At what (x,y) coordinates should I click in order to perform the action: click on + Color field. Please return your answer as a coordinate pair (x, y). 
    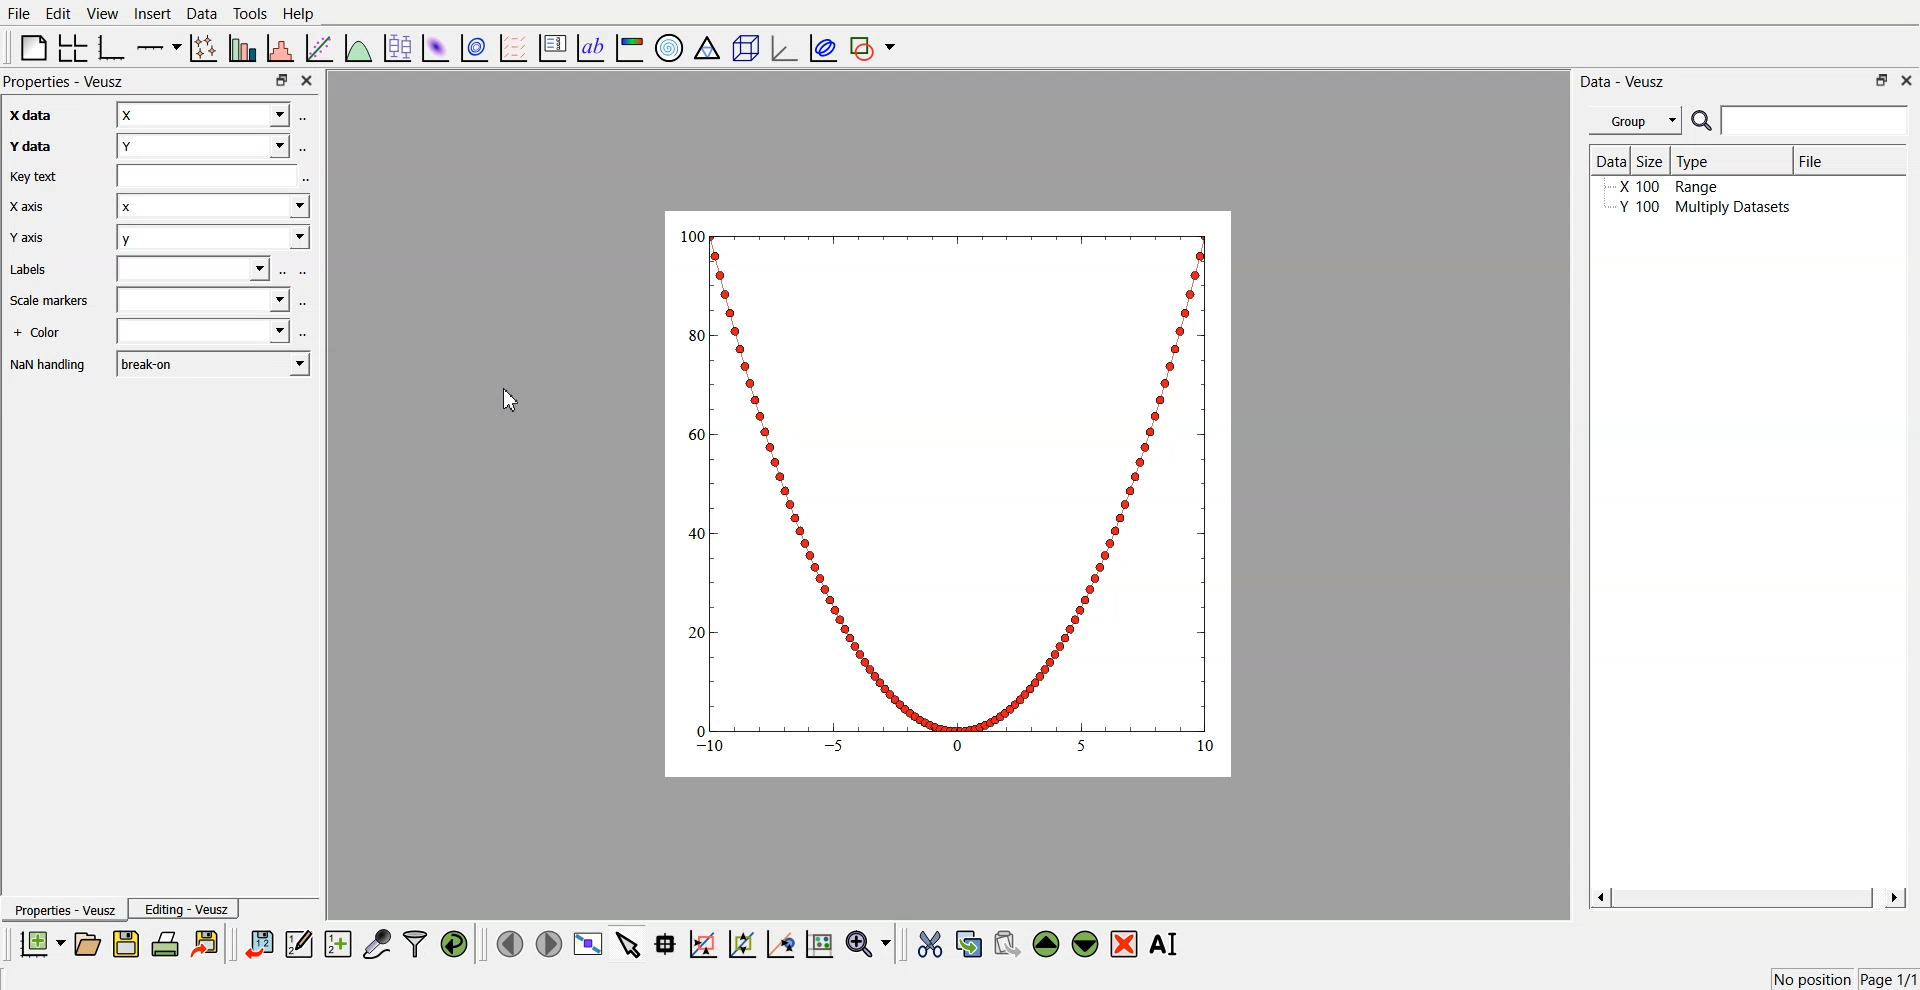
    Looking at the image, I should click on (201, 332).